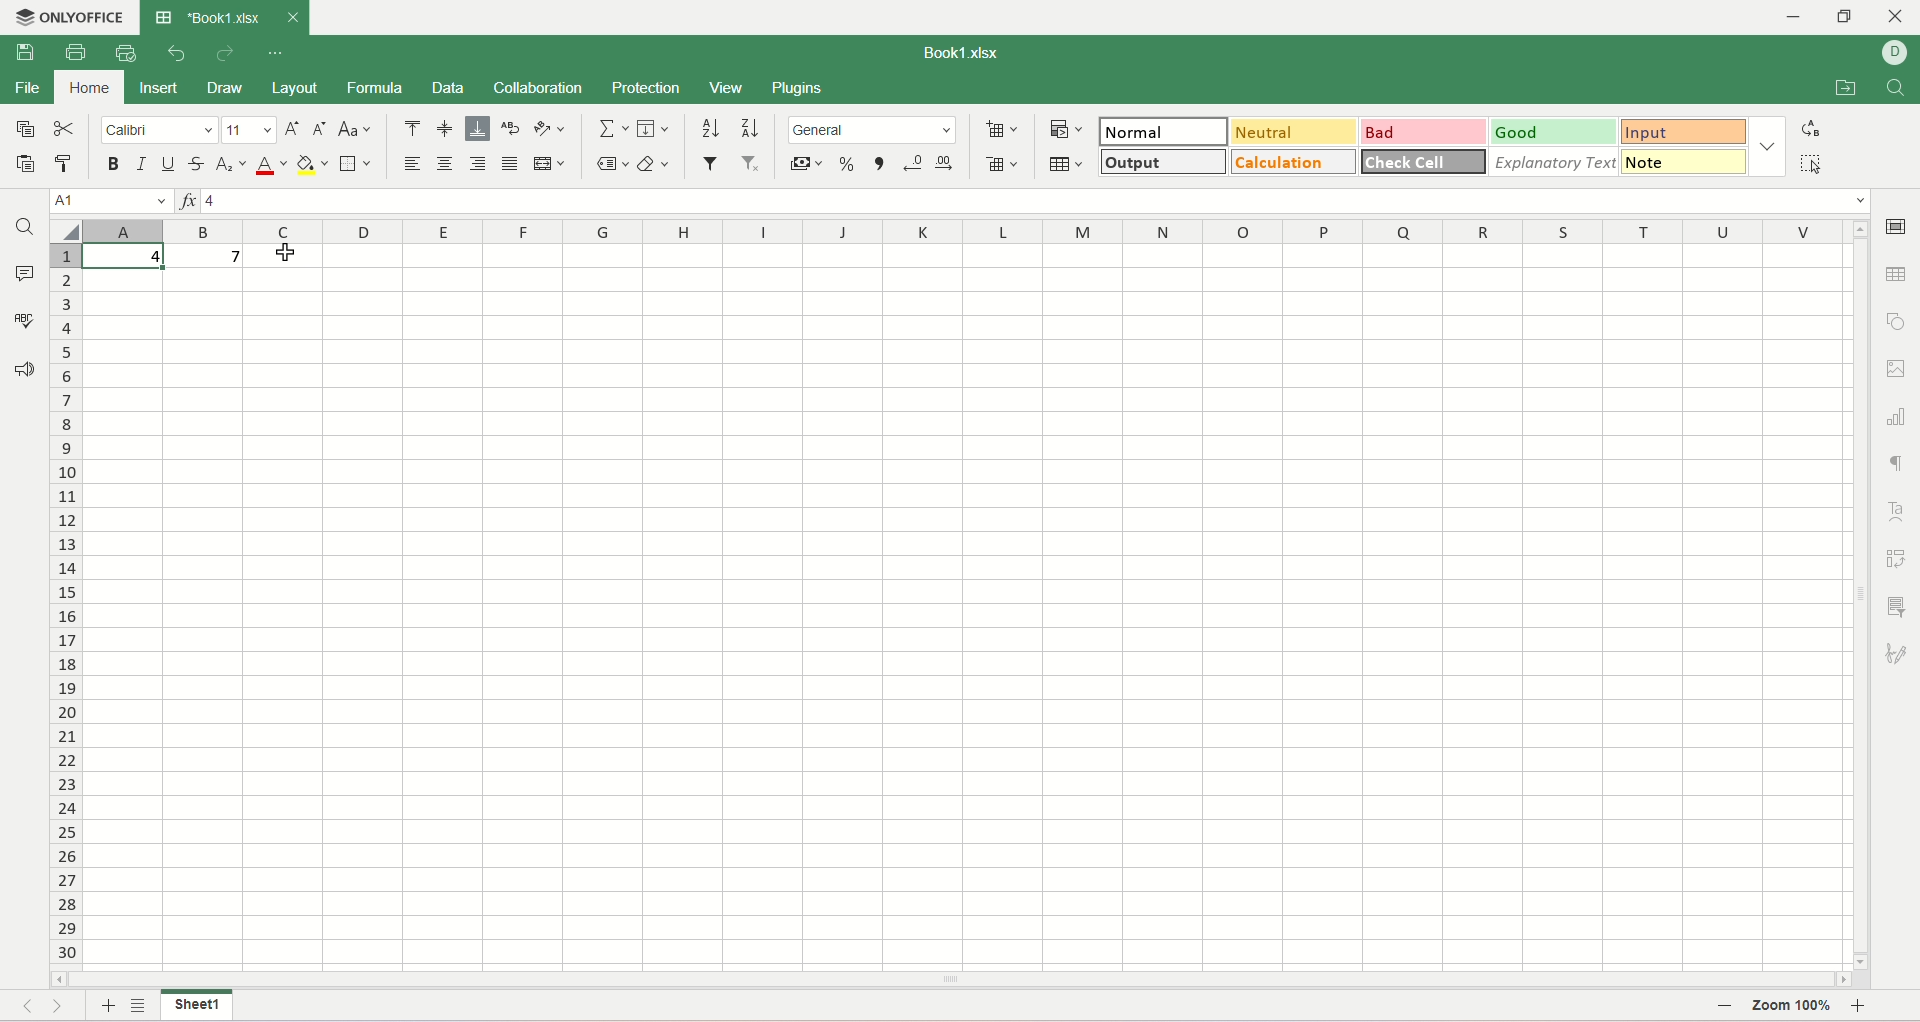 This screenshot has width=1920, height=1022. Describe the element at coordinates (965, 53) in the screenshot. I see `book1.xlsx` at that location.